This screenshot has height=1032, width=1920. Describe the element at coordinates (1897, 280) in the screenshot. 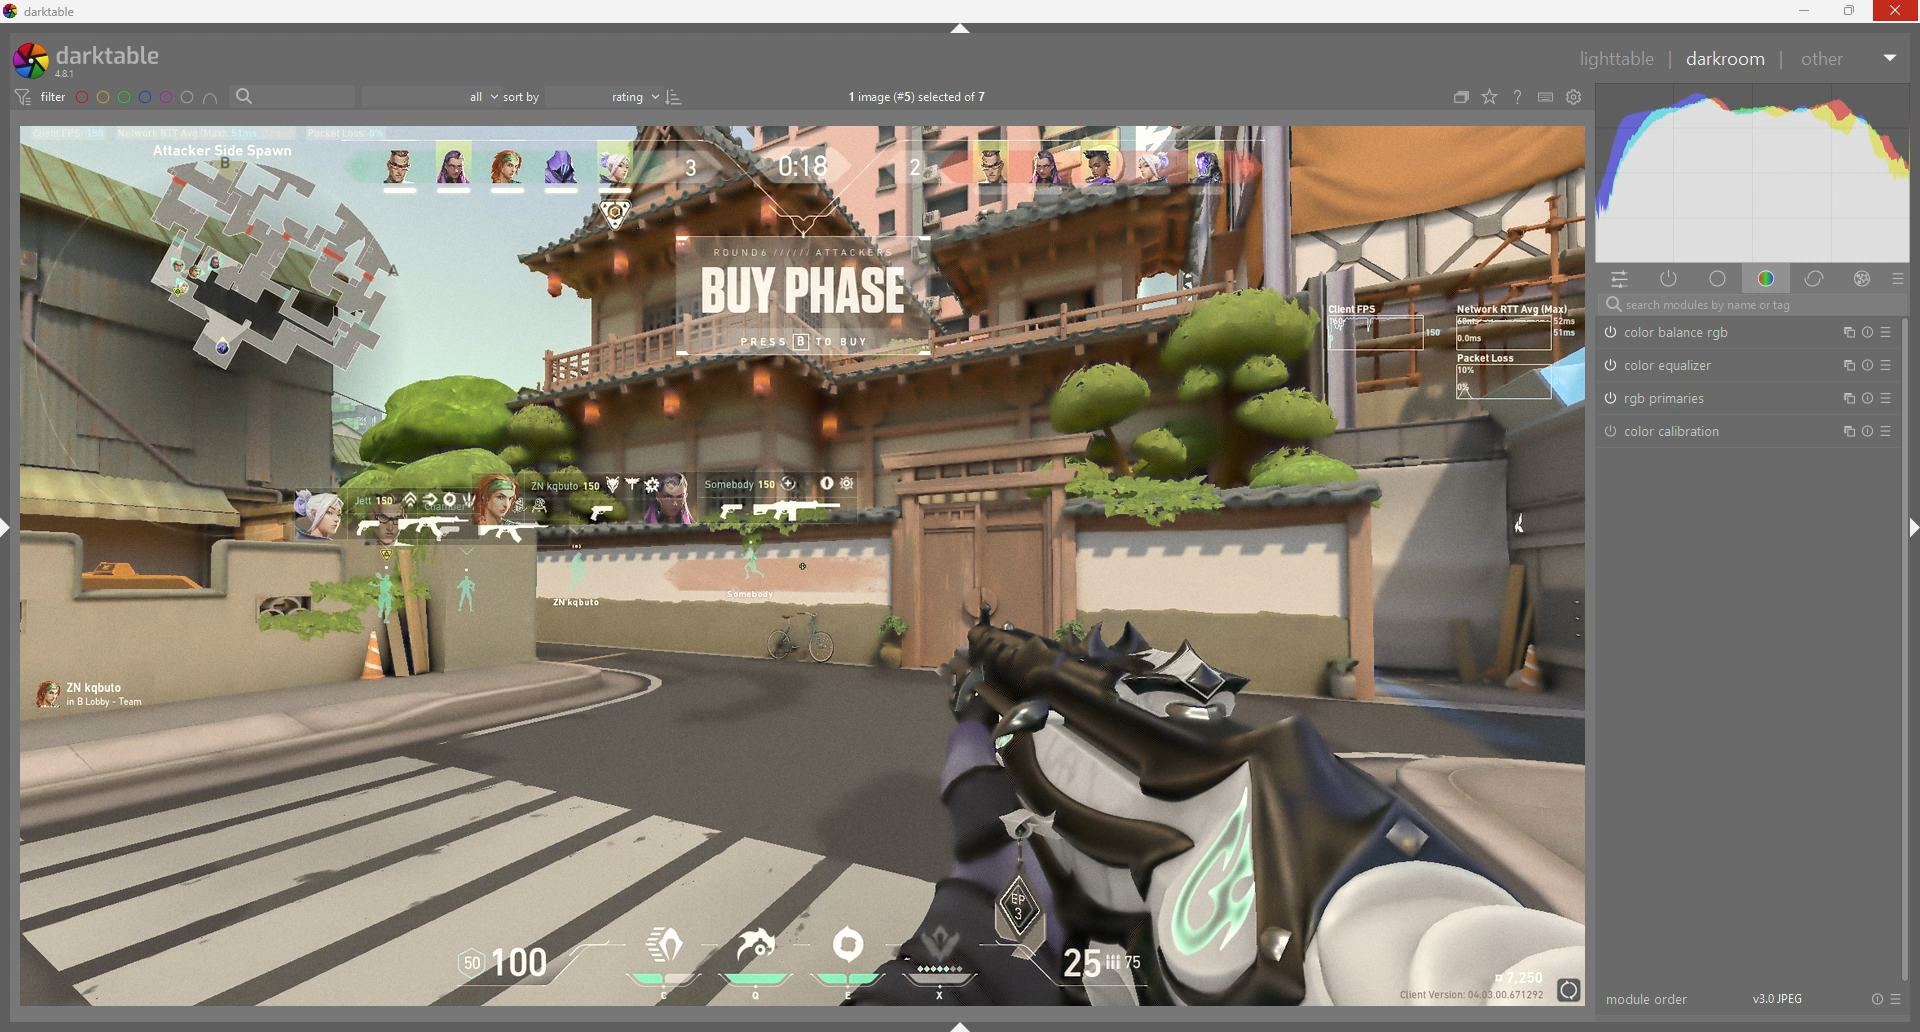

I see `presets` at that location.